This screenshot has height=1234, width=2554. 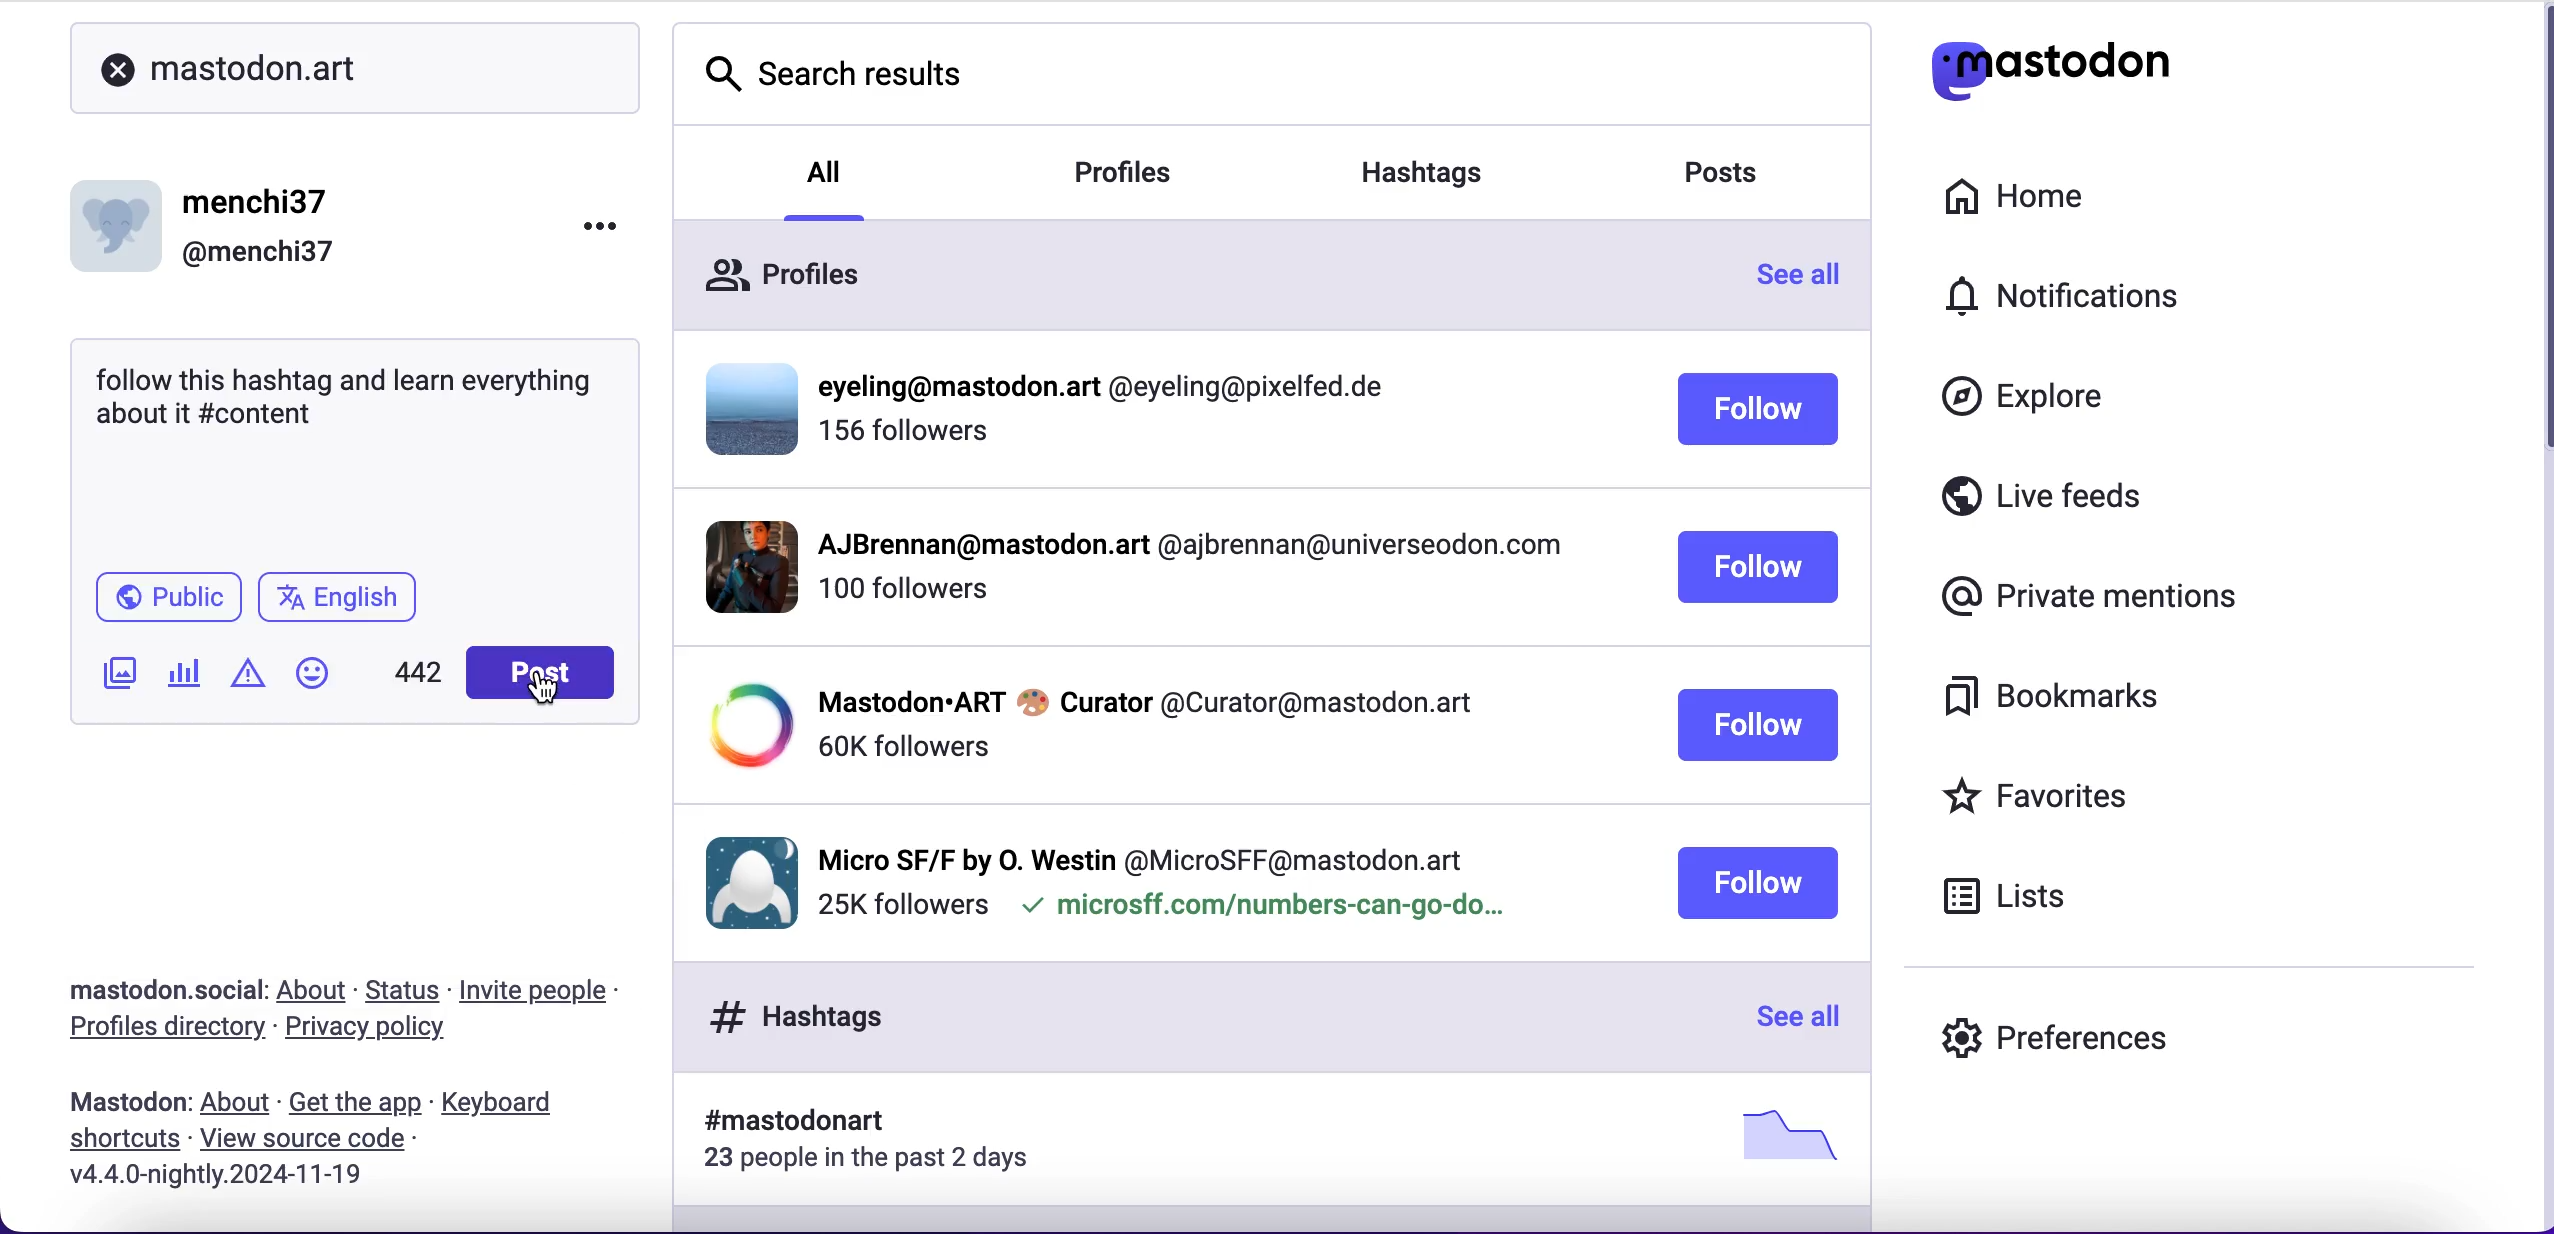 What do you see at coordinates (782, 1122) in the screenshot?
I see `hashtag` at bounding box center [782, 1122].